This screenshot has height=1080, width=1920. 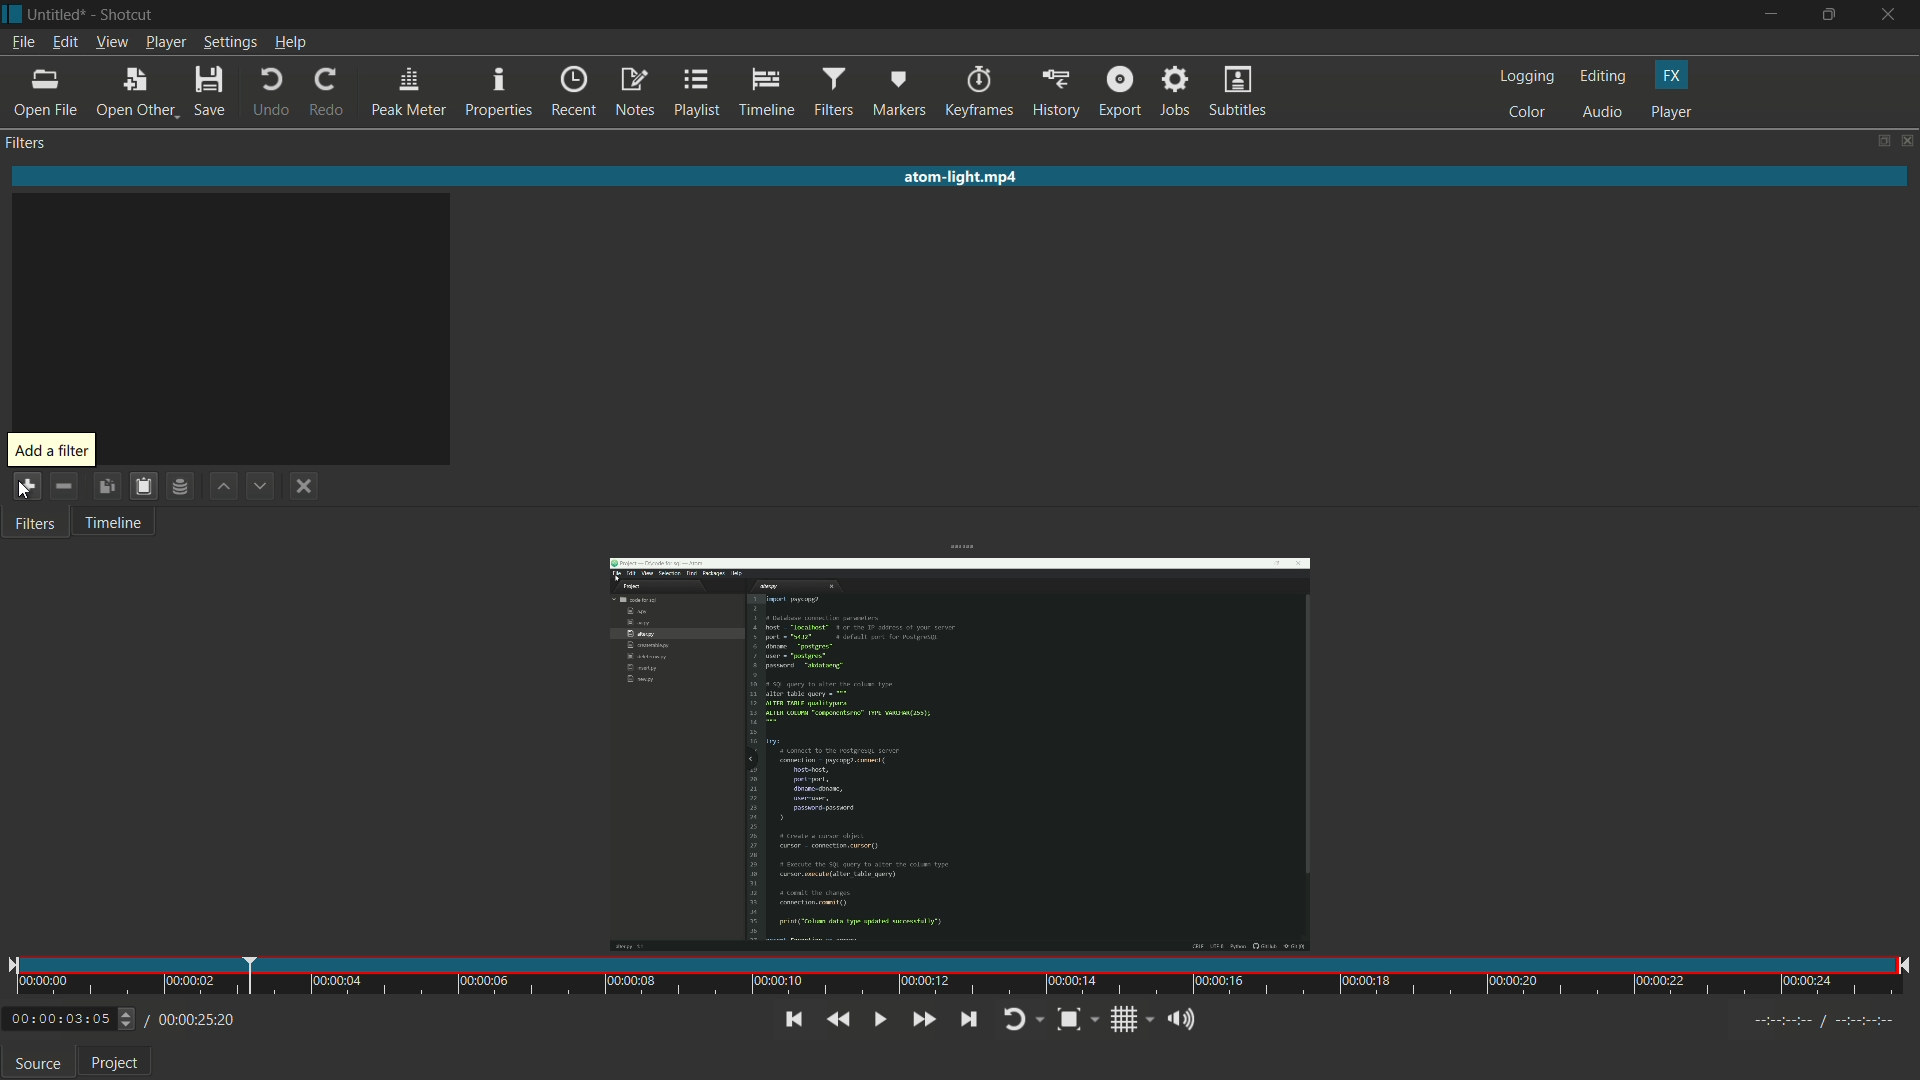 What do you see at coordinates (959, 977) in the screenshot?
I see `time tracker` at bounding box center [959, 977].